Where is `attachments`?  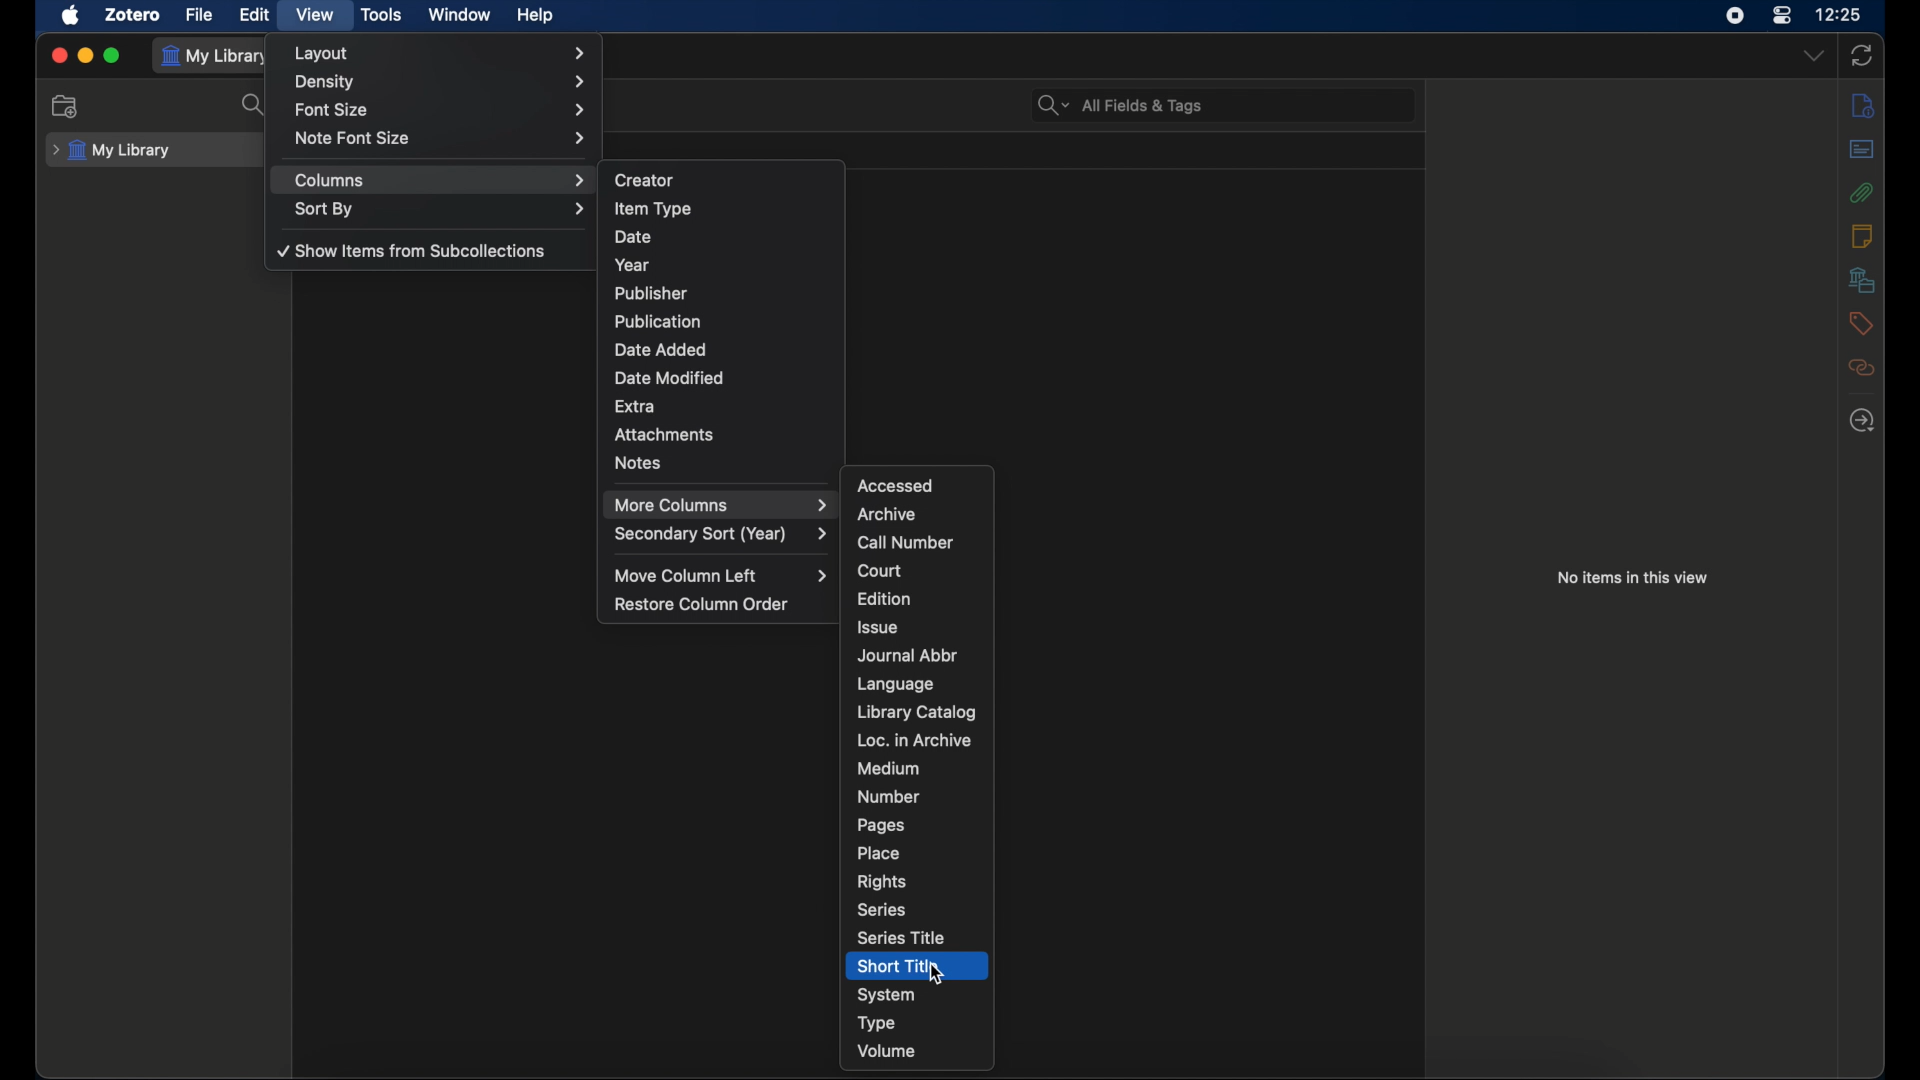
attachments is located at coordinates (664, 435).